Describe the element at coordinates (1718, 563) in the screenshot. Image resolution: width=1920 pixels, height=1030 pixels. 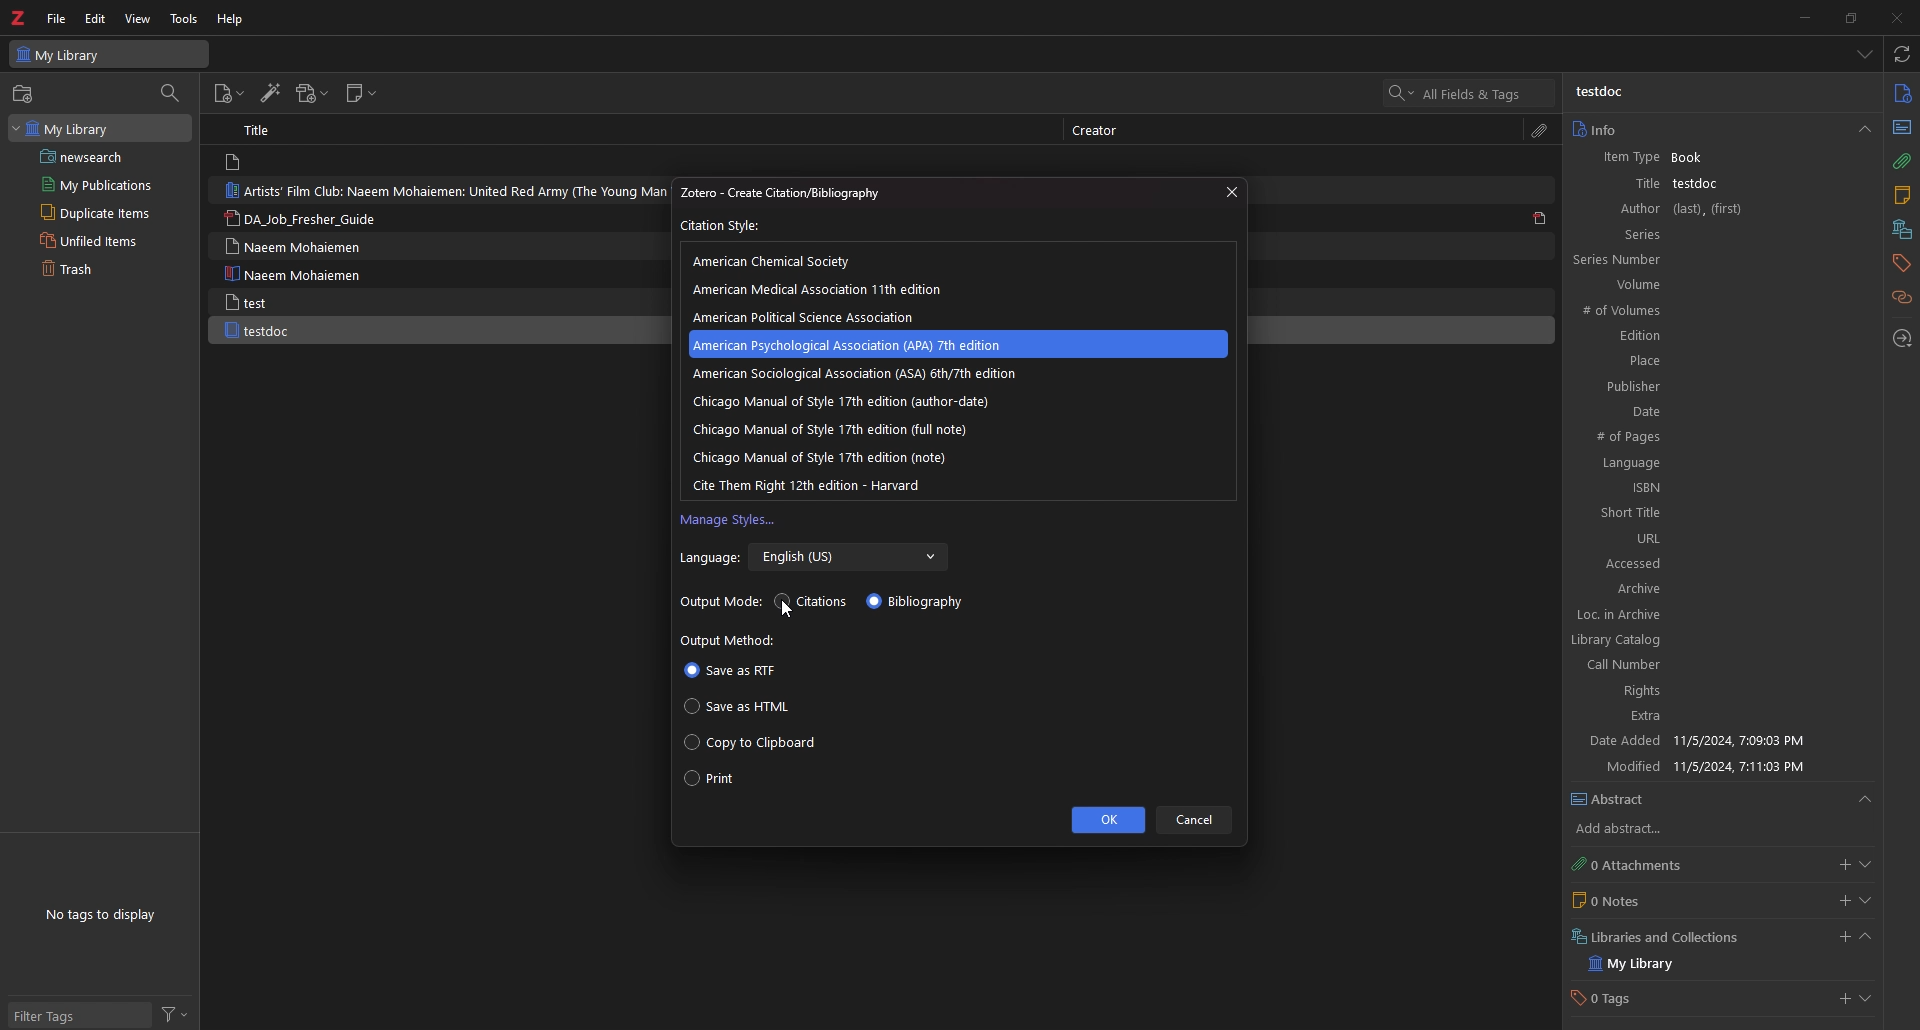
I see `Accessed` at that location.